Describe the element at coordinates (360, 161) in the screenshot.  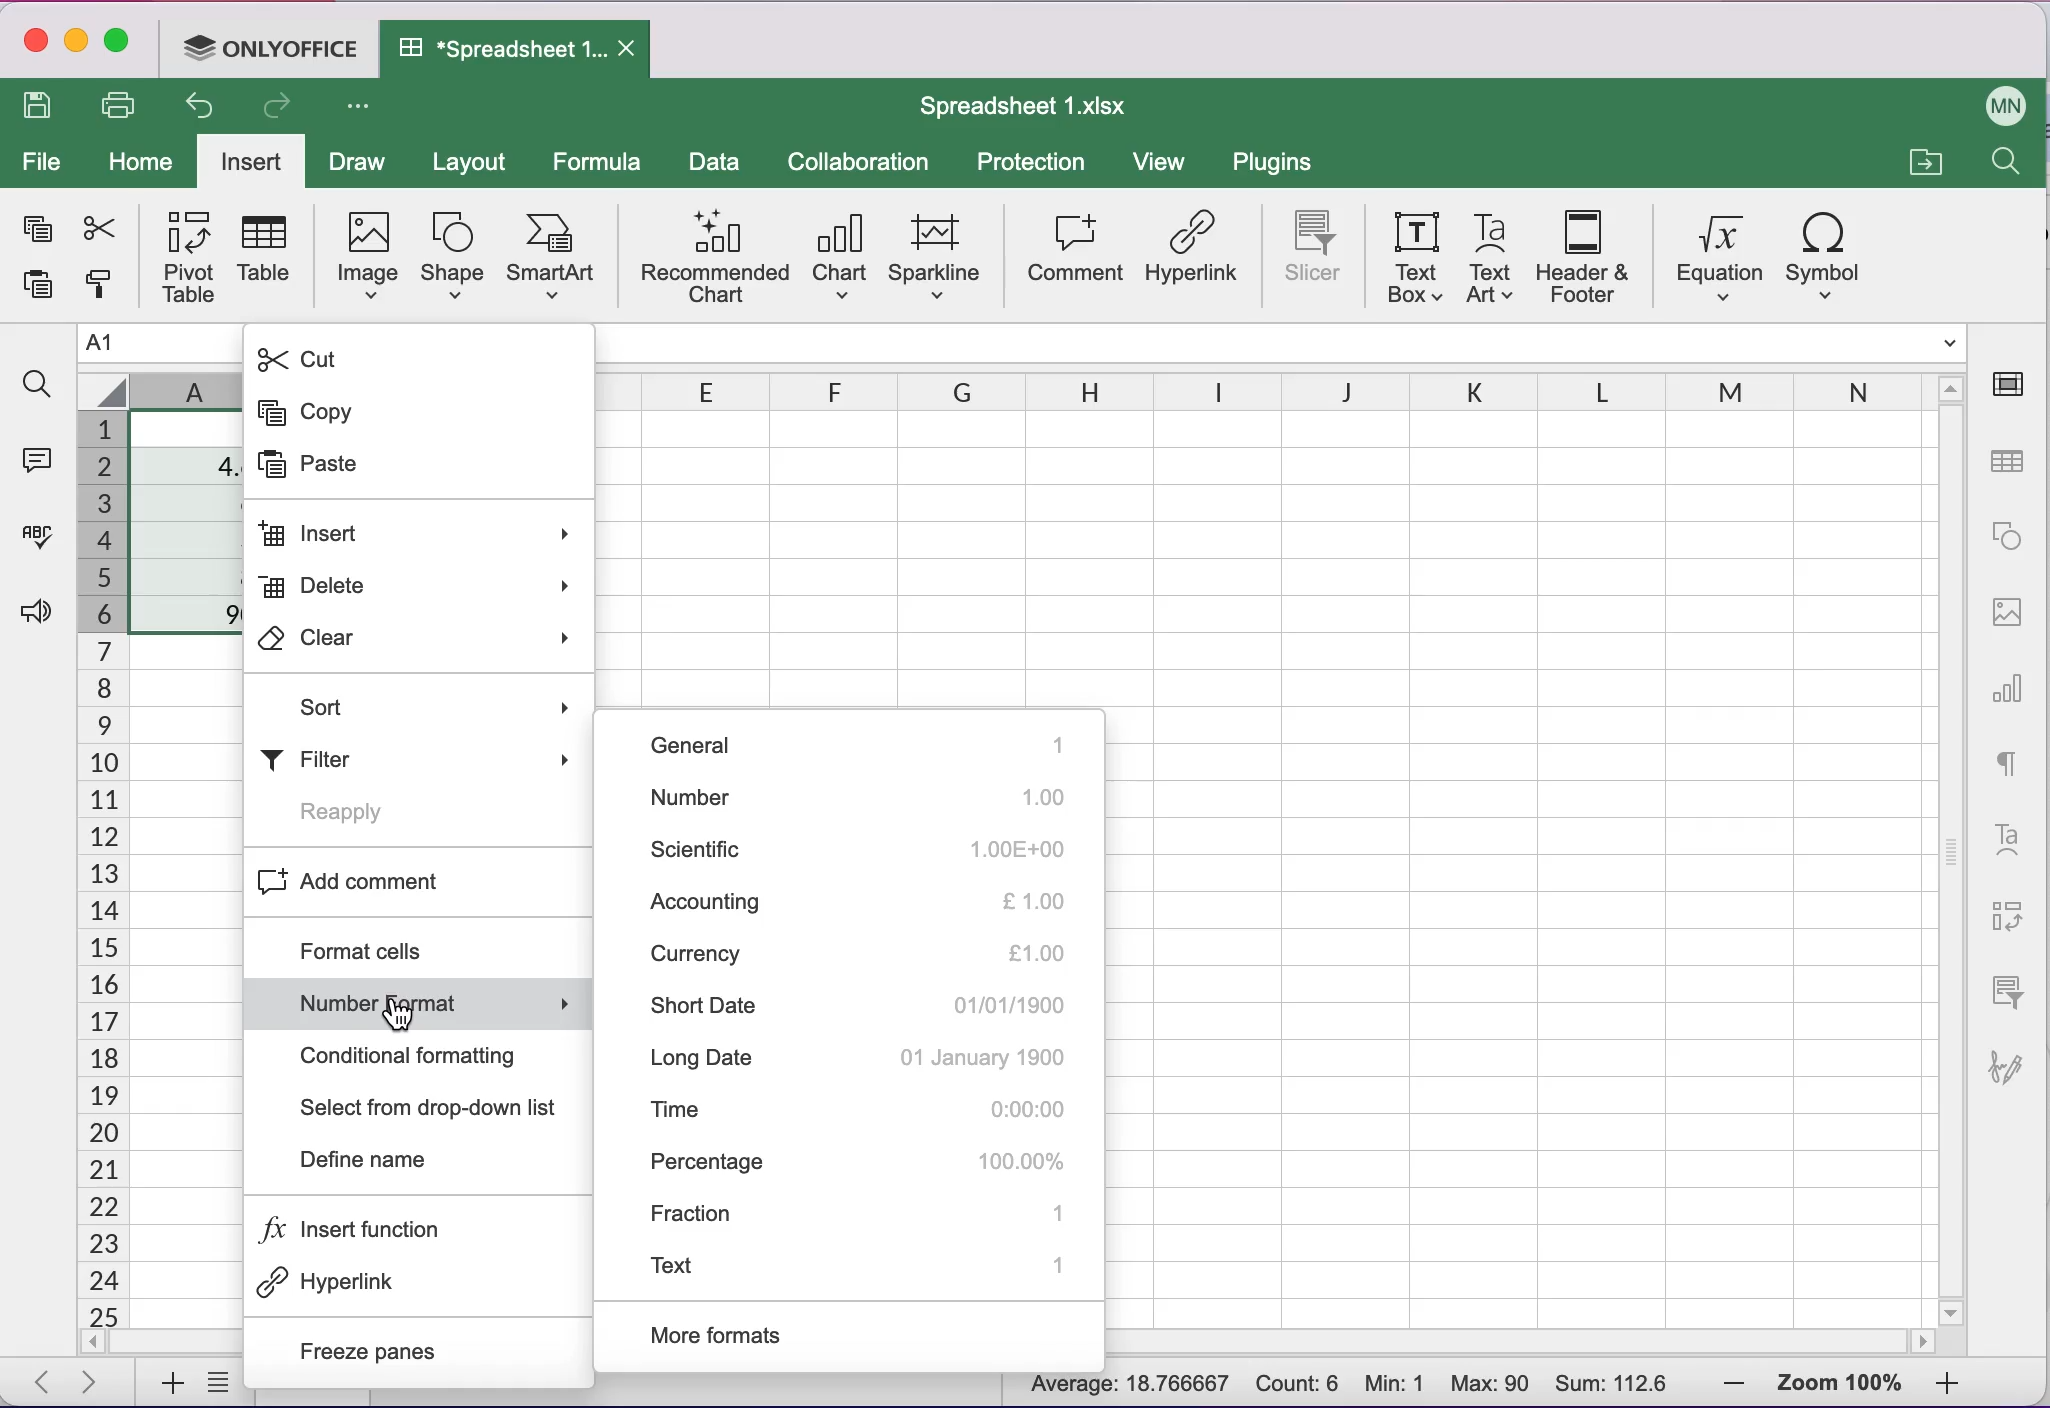
I see `draw` at that location.